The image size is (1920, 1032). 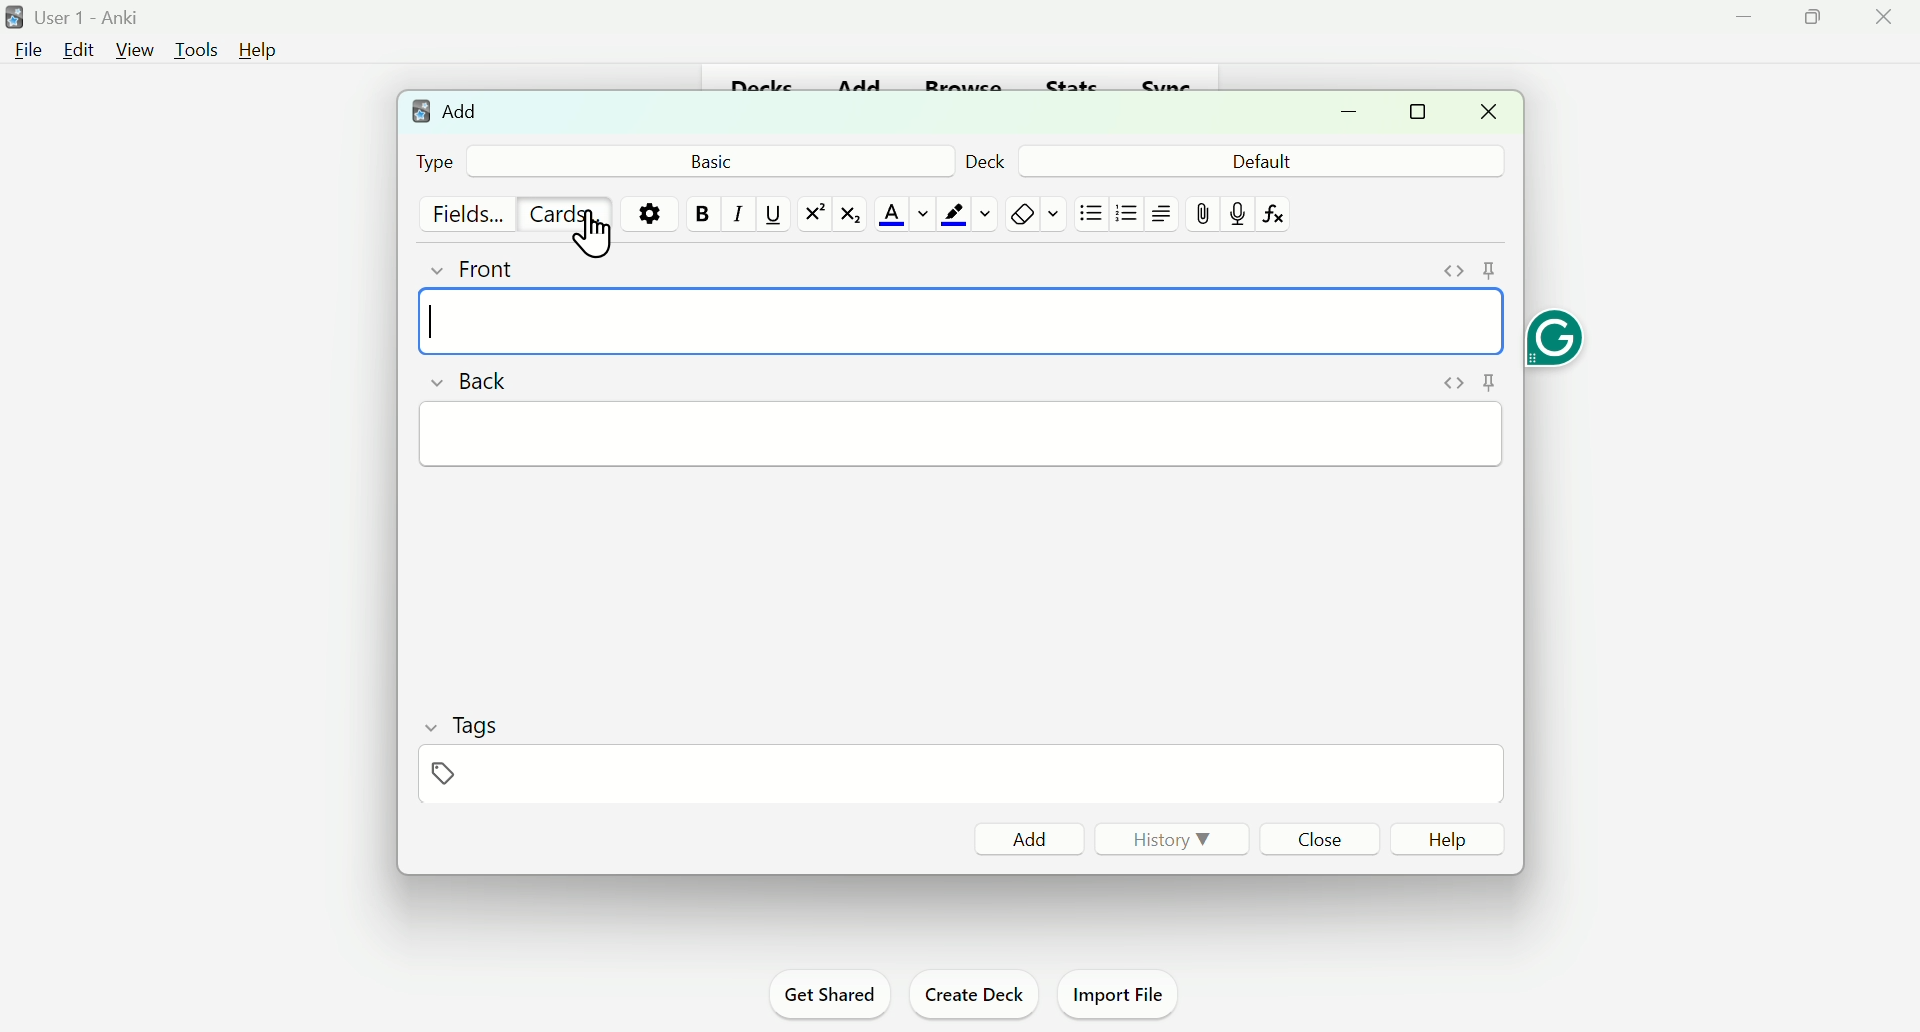 What do you see at coordinates (962, 320) in the screenshot?
I see `type space` at bounding box center [962, 320].